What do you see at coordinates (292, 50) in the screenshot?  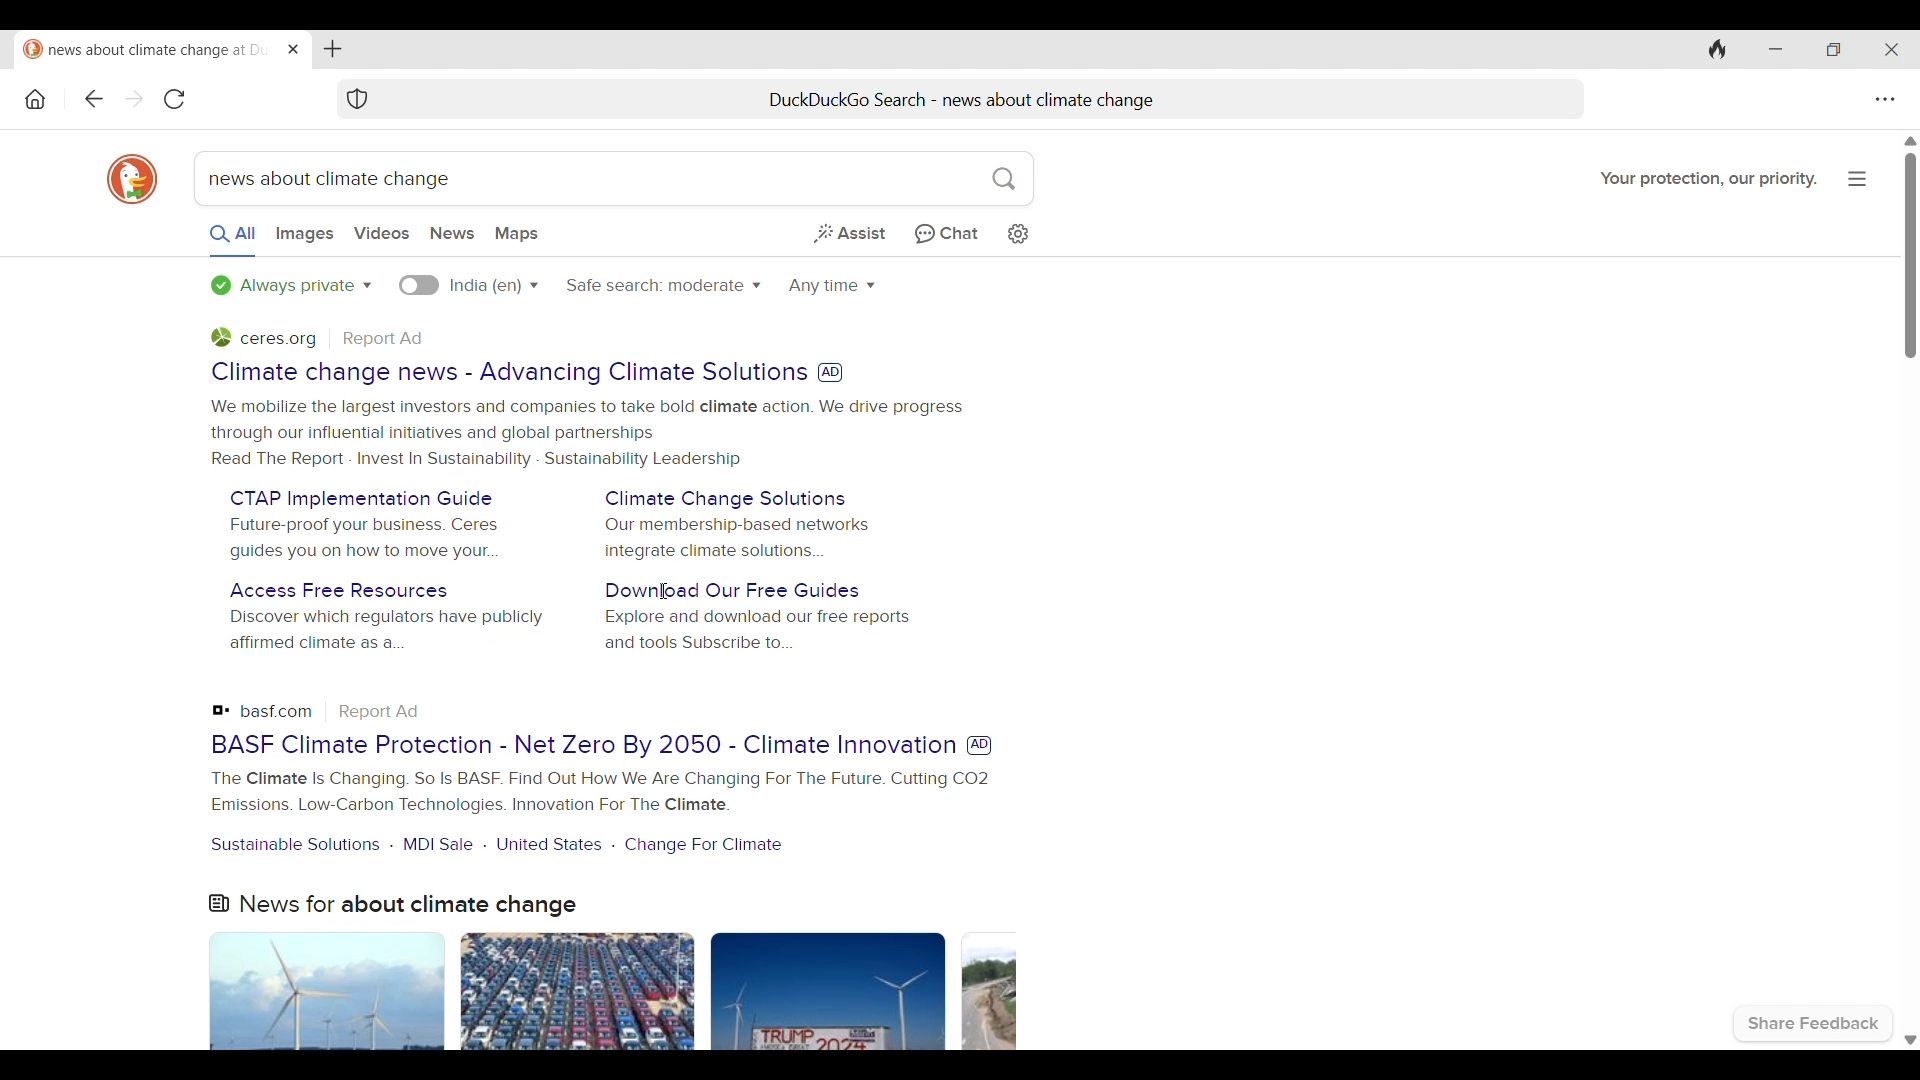 I see `Close tab` at bounding box center [292, 50].